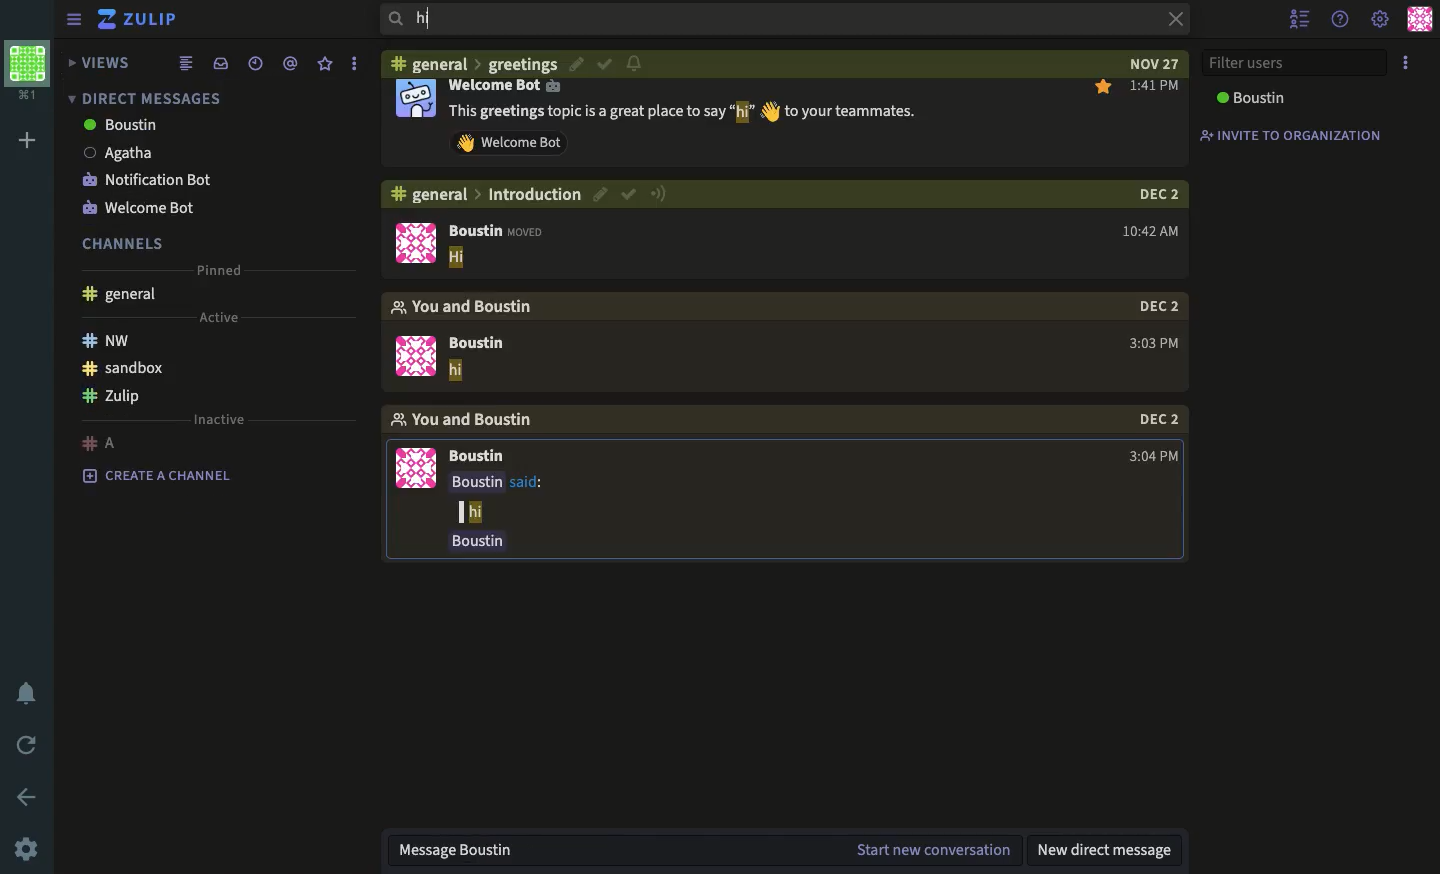 Image resolution: width=1440 pixels, height=874 pixels. What do you see at coordinates (483, 455) in the screenshot?
I see `Boustin` at bounding box center [483, 455].